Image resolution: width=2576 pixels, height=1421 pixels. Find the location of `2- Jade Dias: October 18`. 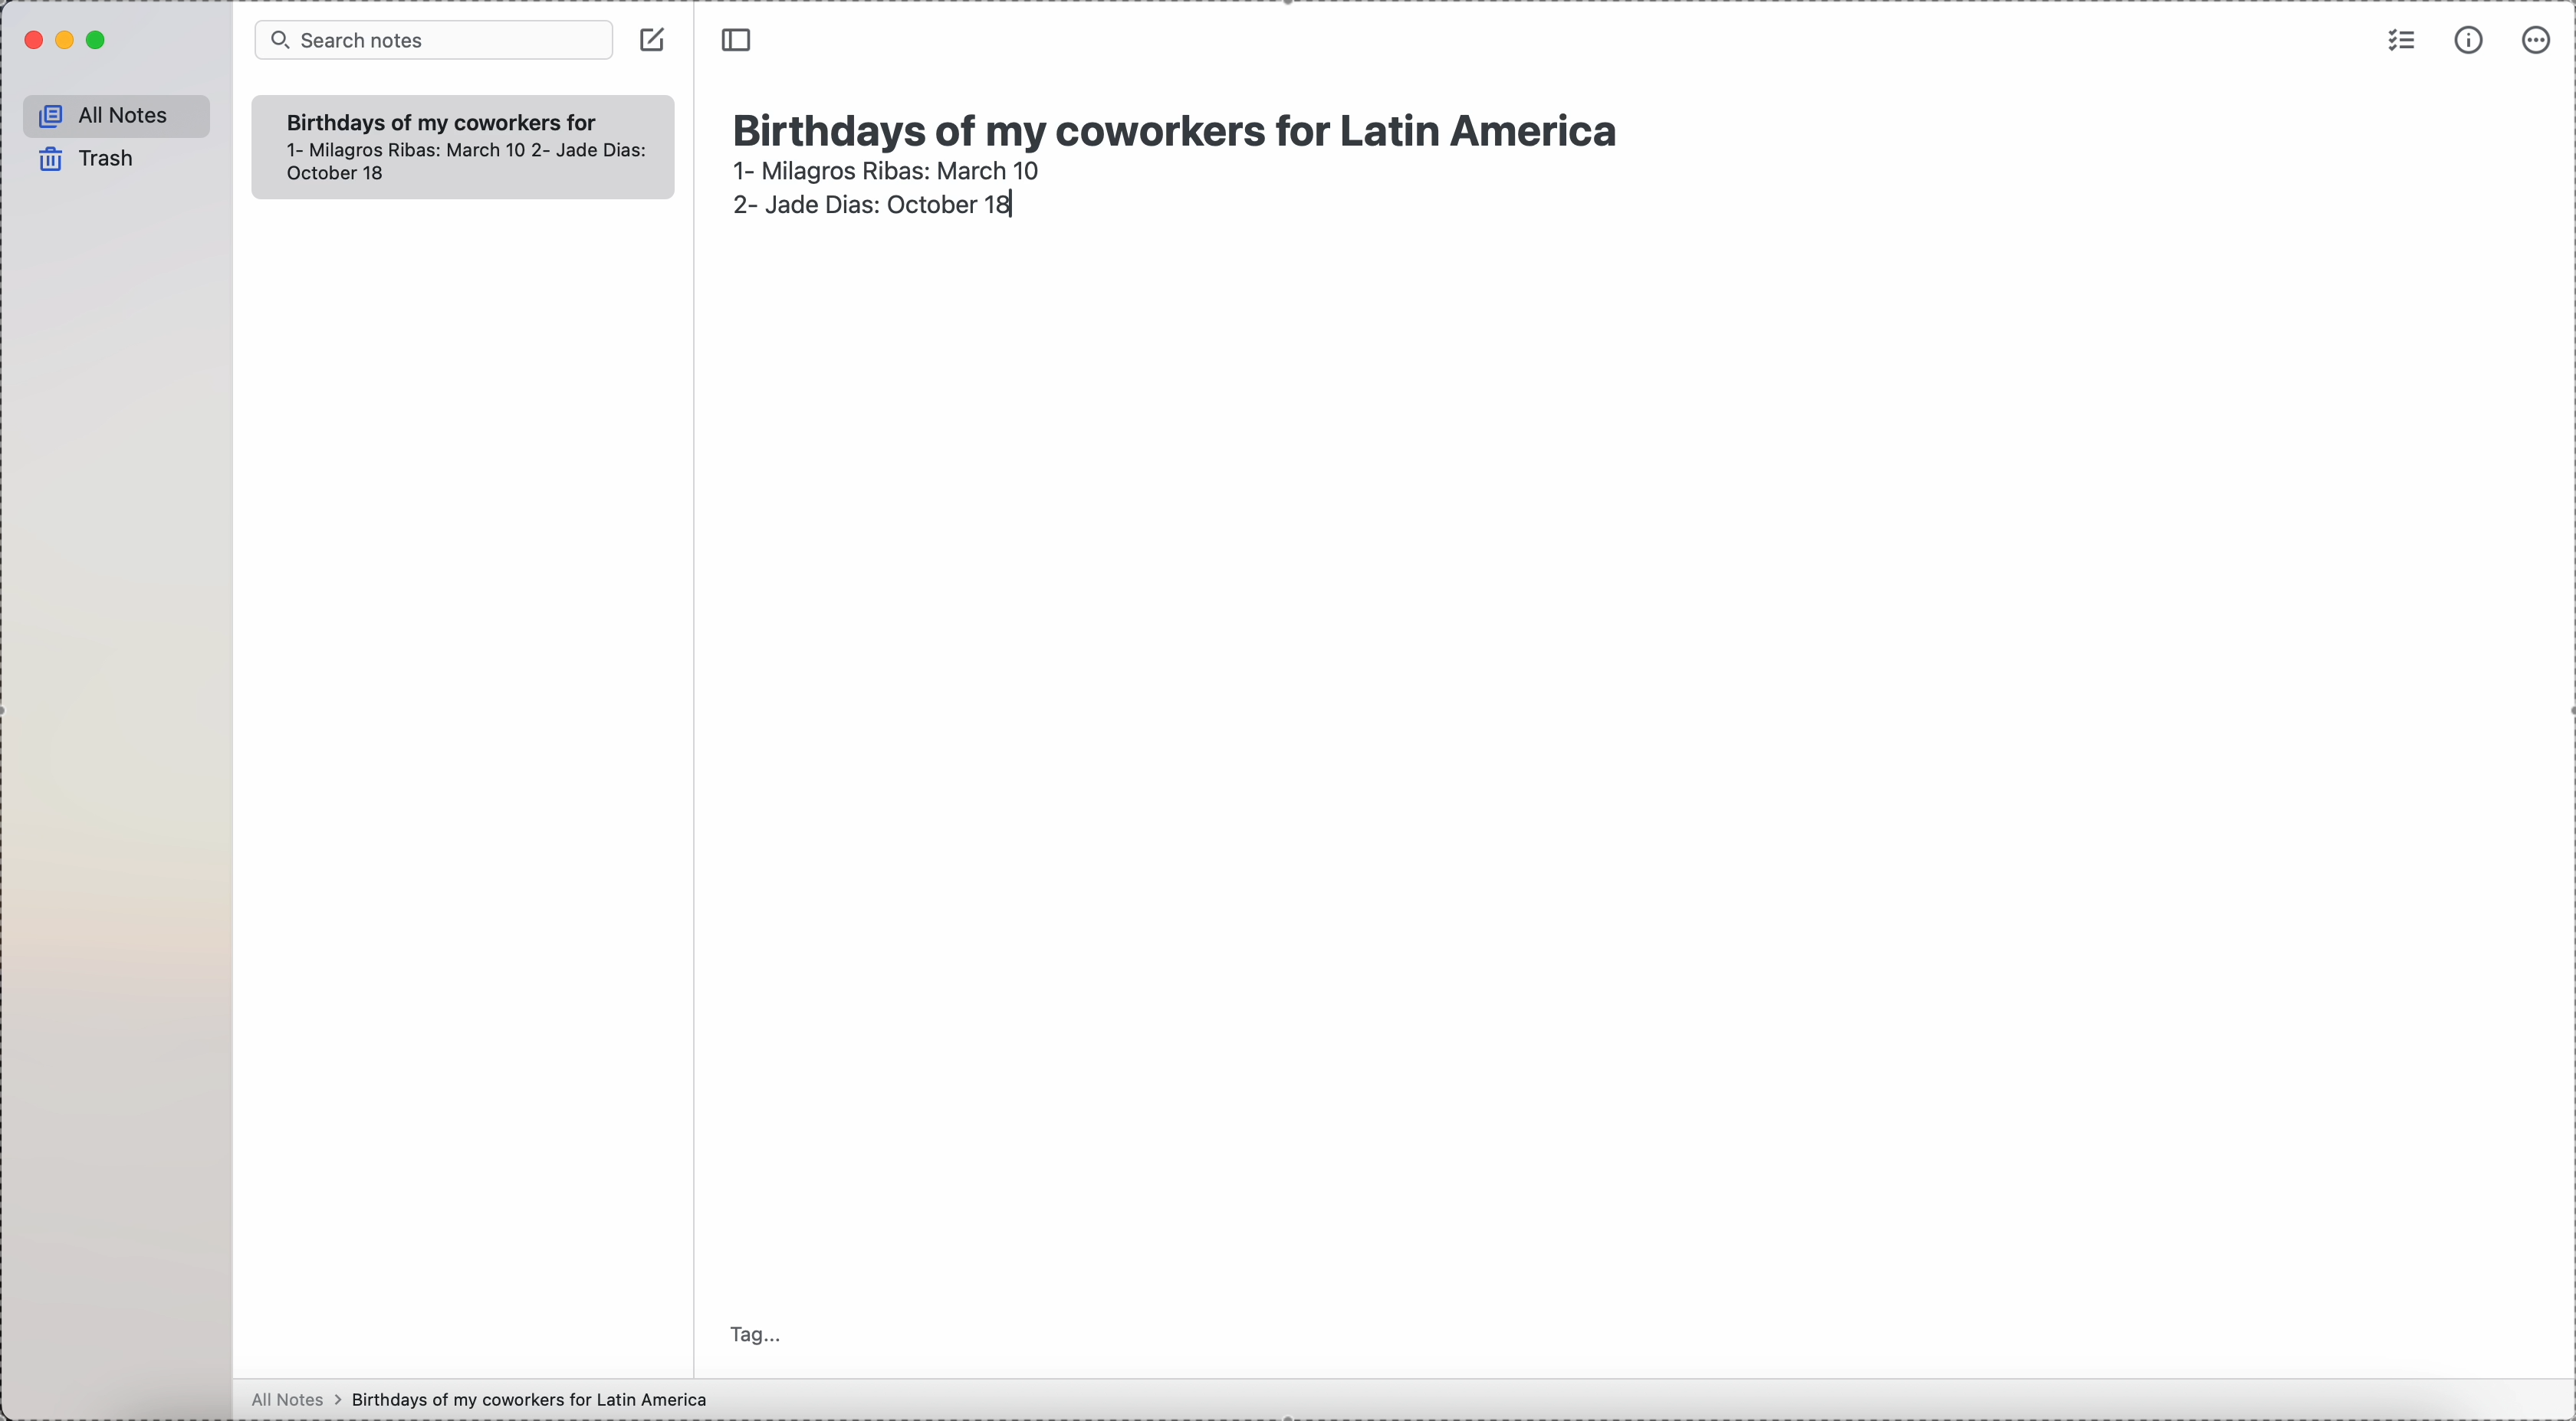

2- Jade Dias: October 18 is located at coordinates (870, 205).